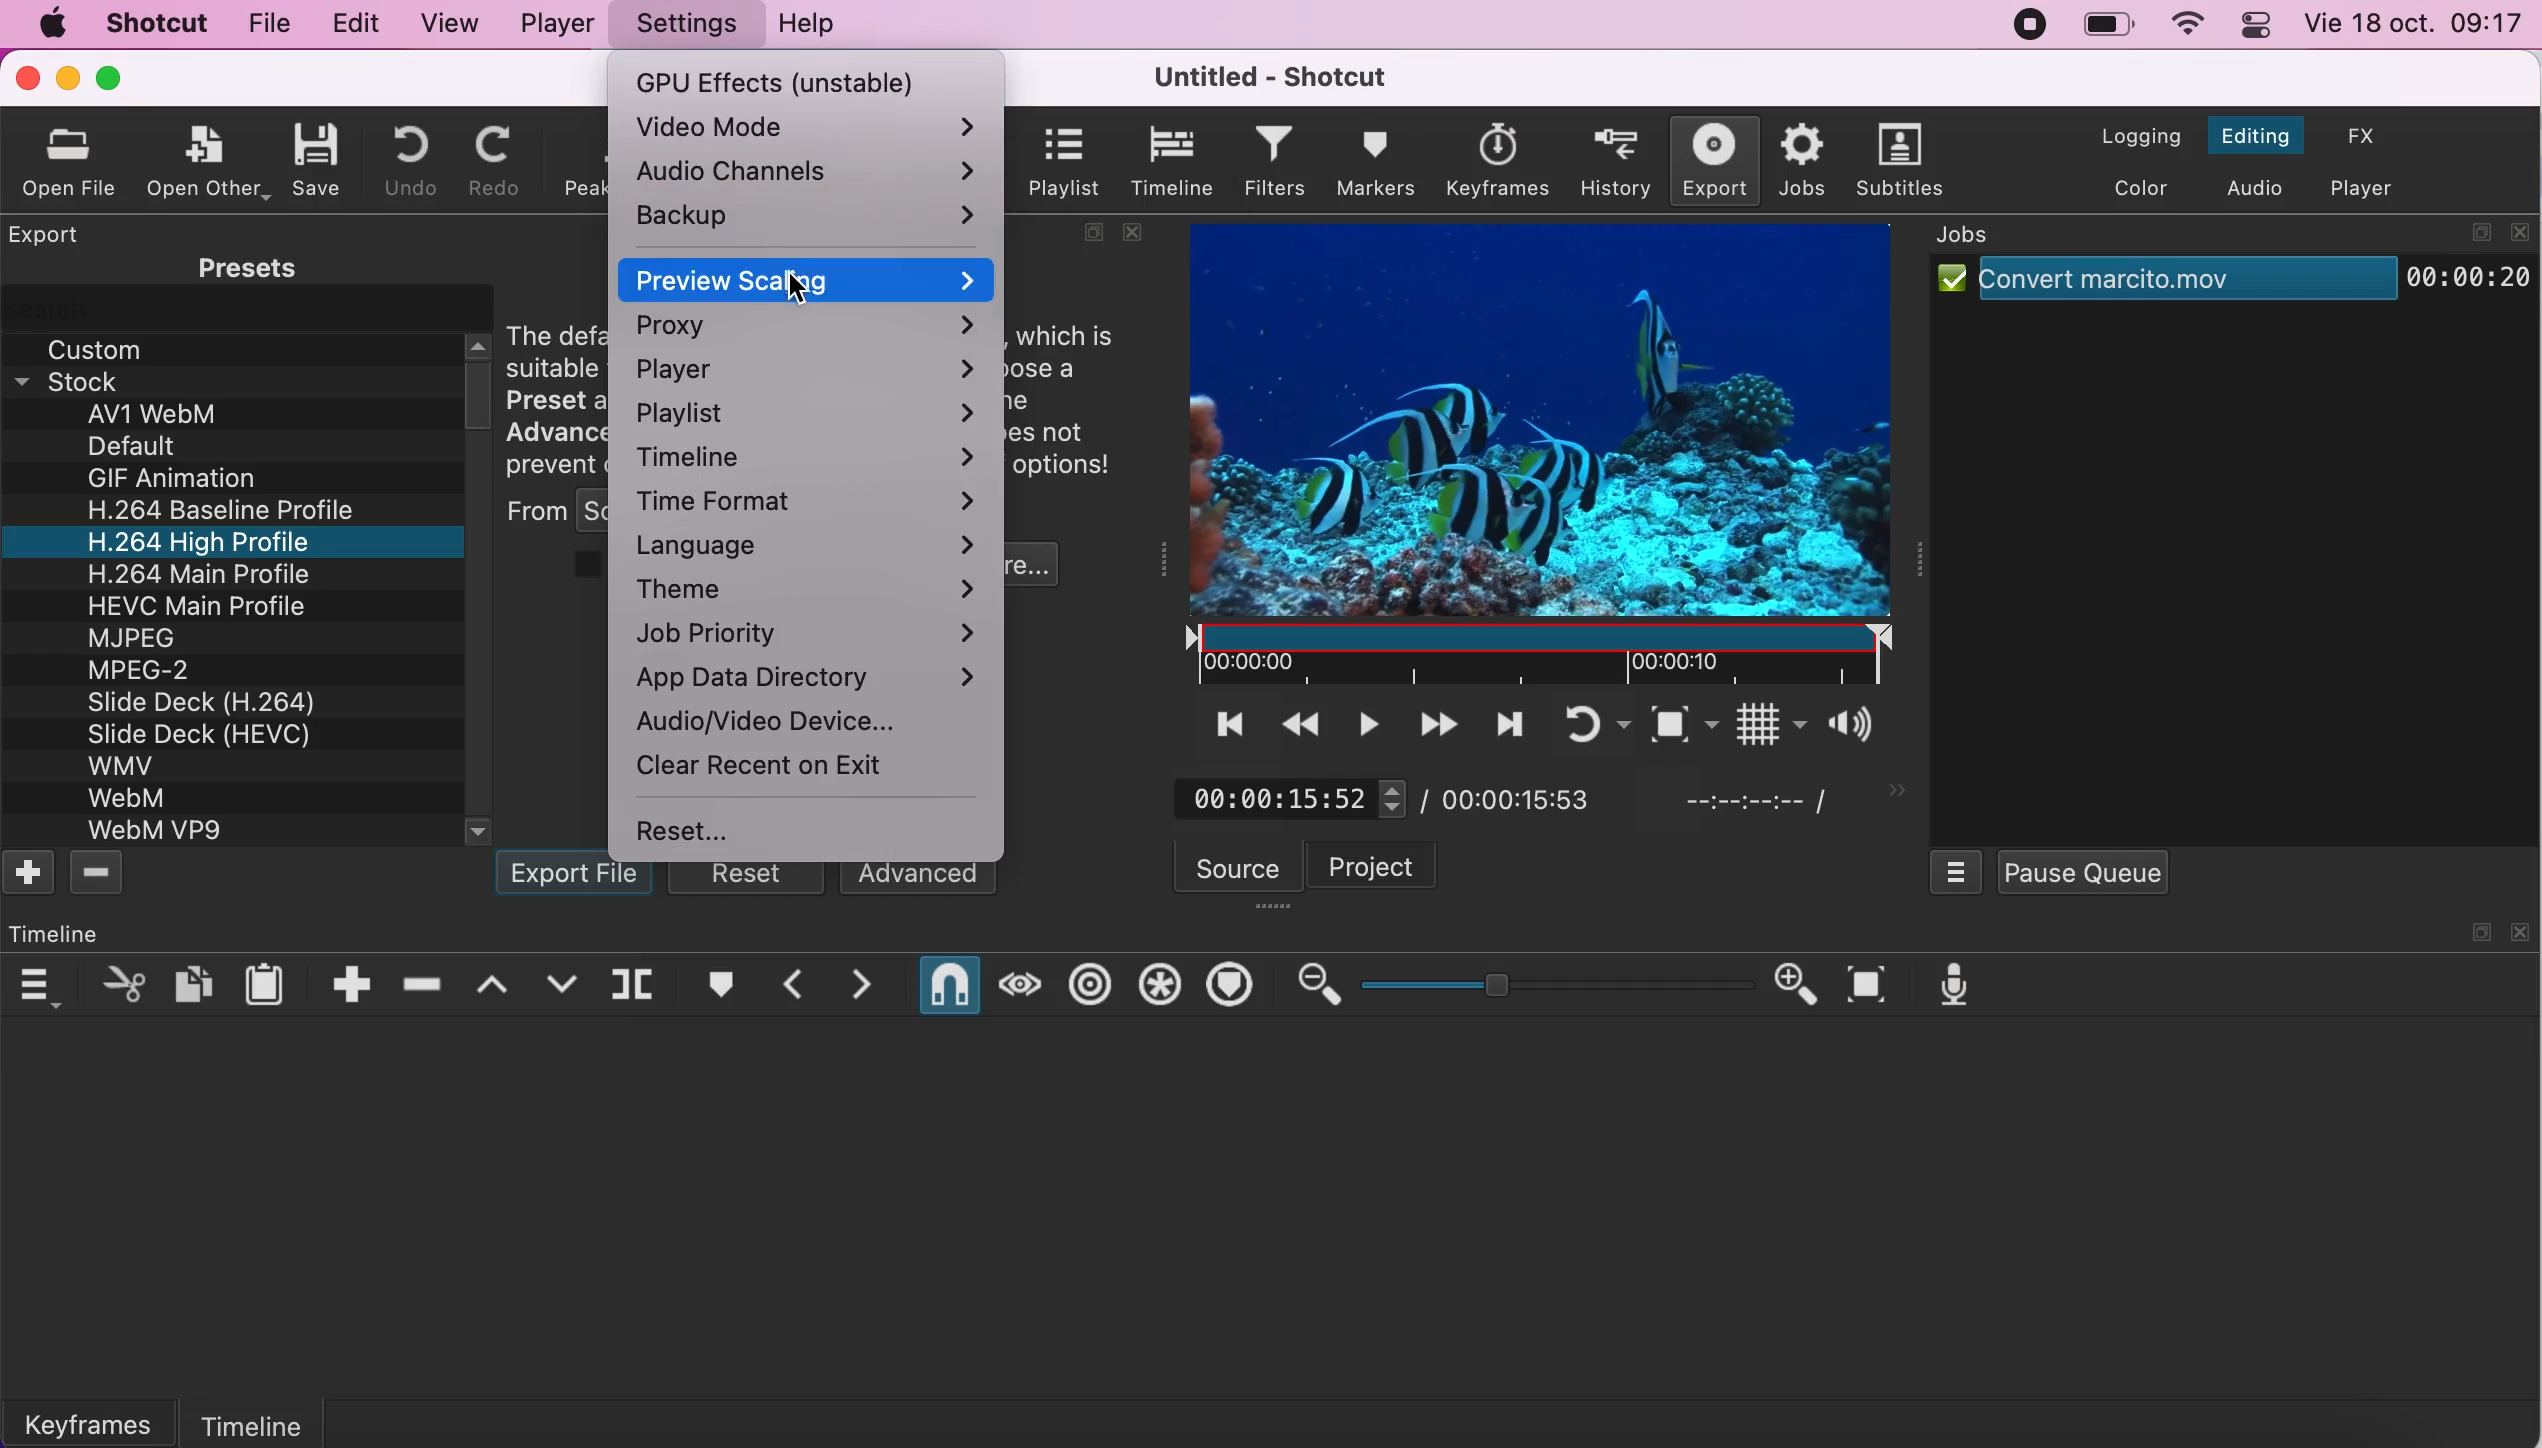  Describe the element at coordinates (813, 173) in the screenshot. I see `audio channels` at that location.